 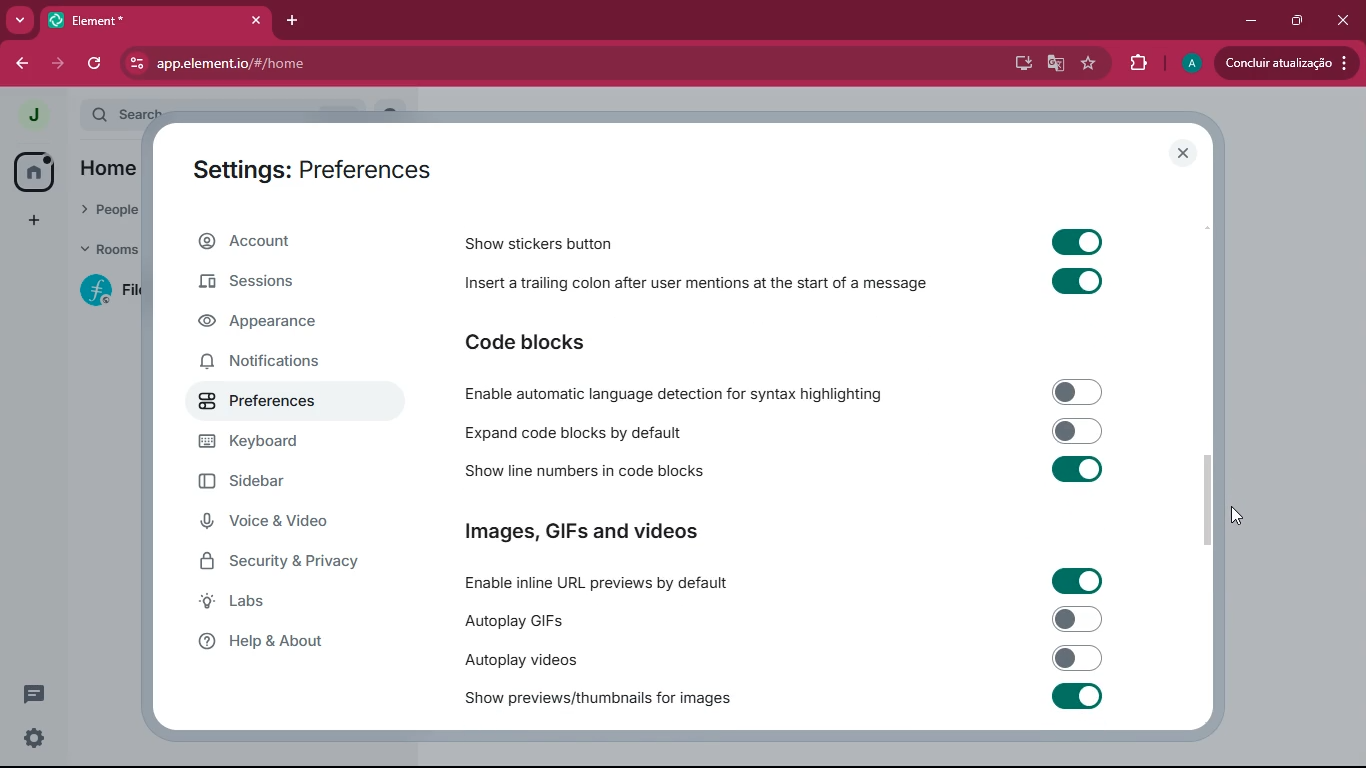 I want to click on notifications, so click(x=268, y=363).